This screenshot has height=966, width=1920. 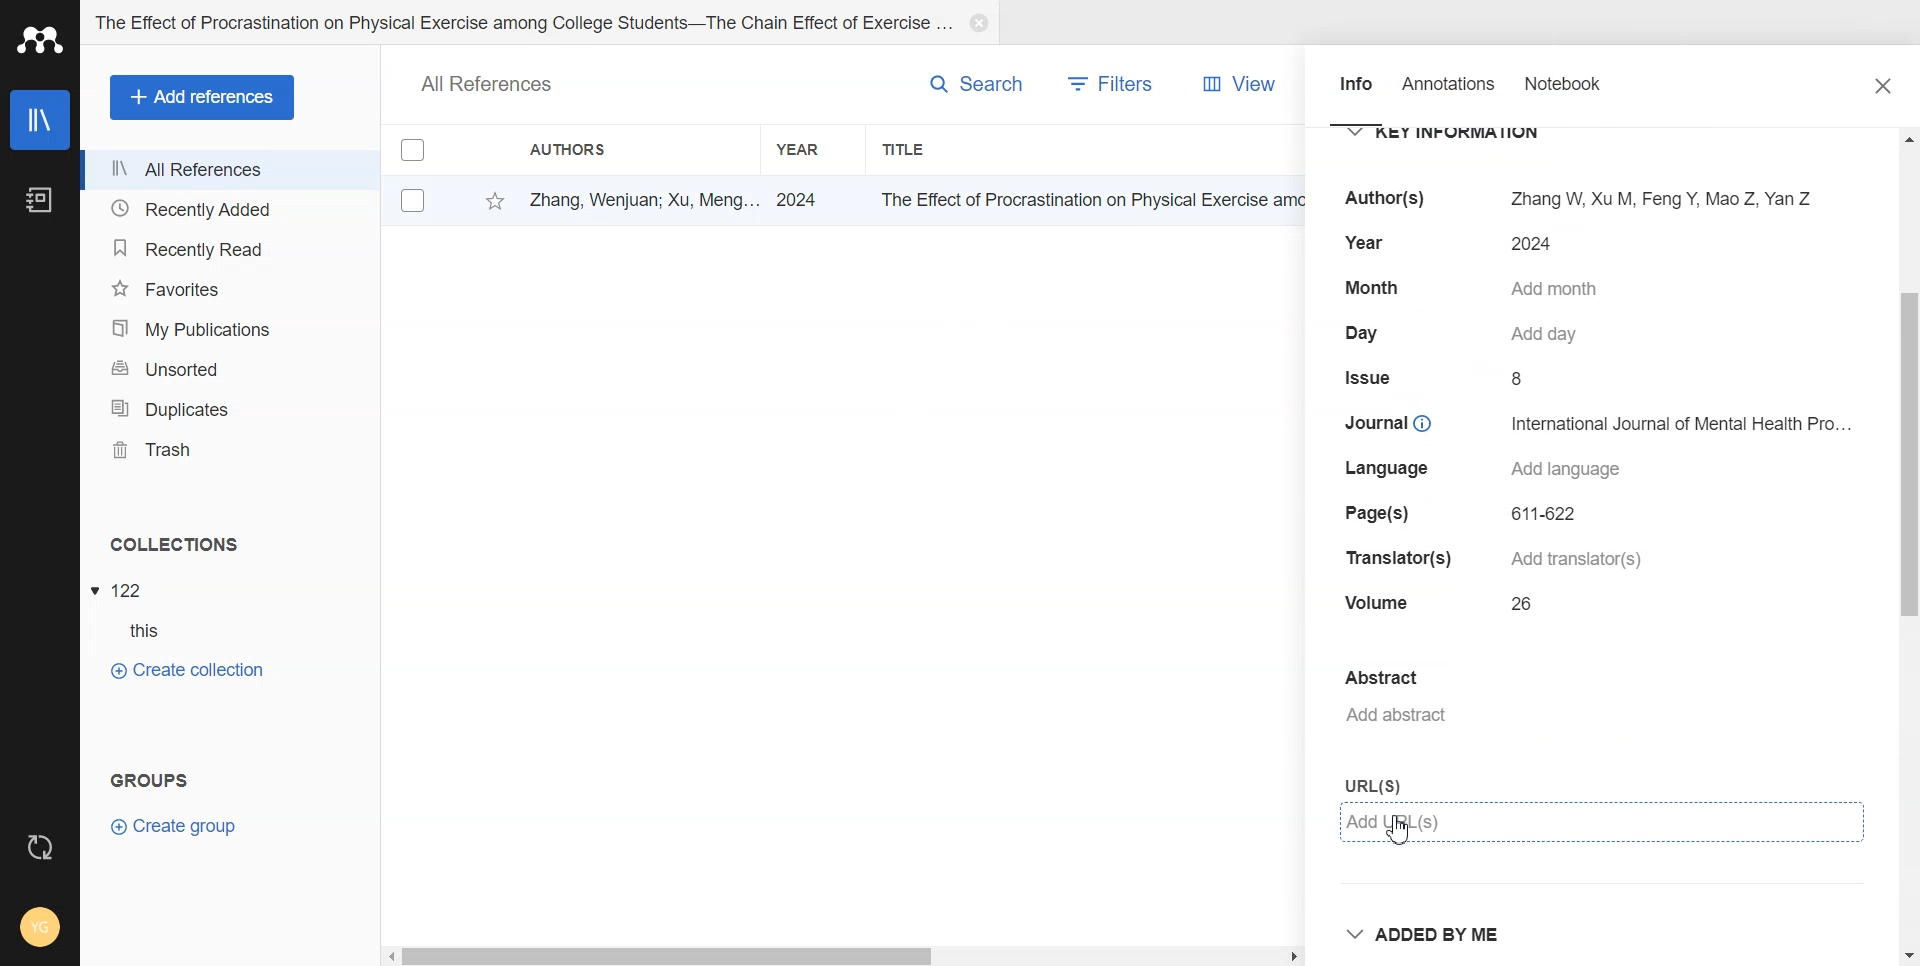 I want to click on Close, so click(x=1885, y=86).